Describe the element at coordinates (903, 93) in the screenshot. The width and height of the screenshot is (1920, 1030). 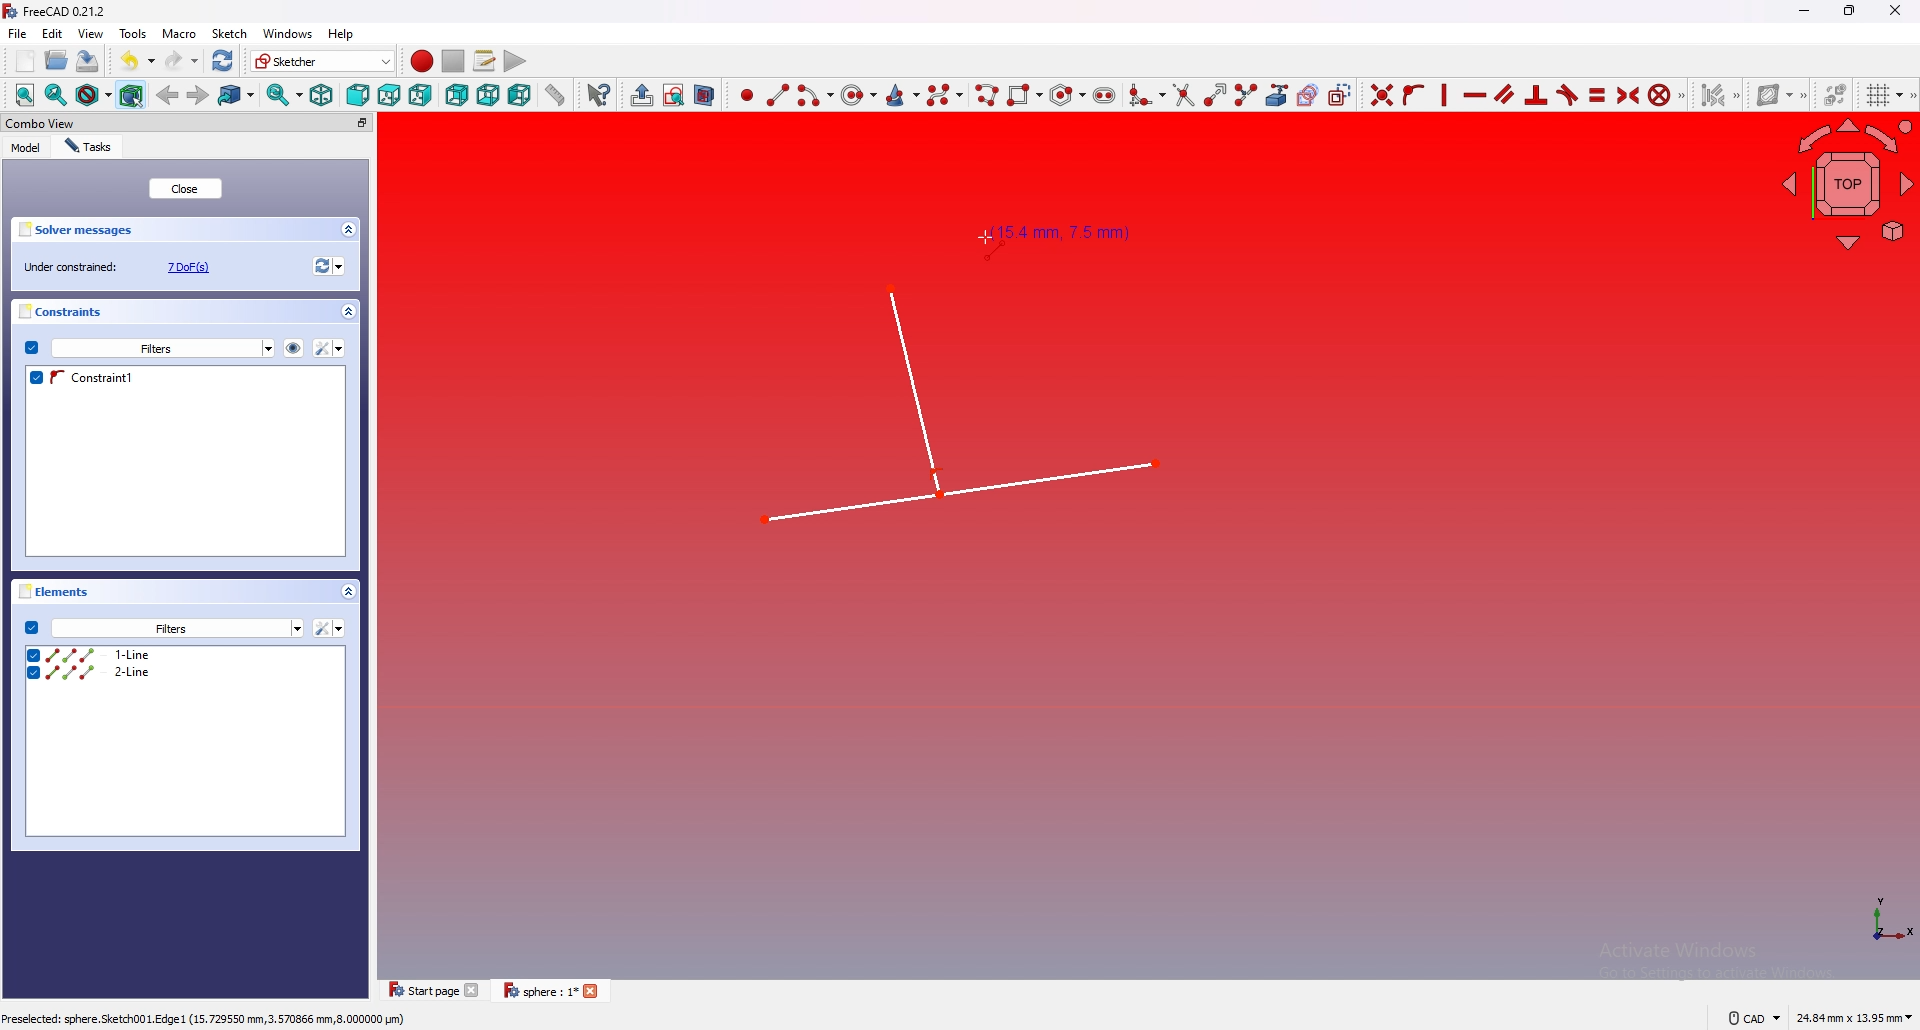
I see `Create conic` at that location.